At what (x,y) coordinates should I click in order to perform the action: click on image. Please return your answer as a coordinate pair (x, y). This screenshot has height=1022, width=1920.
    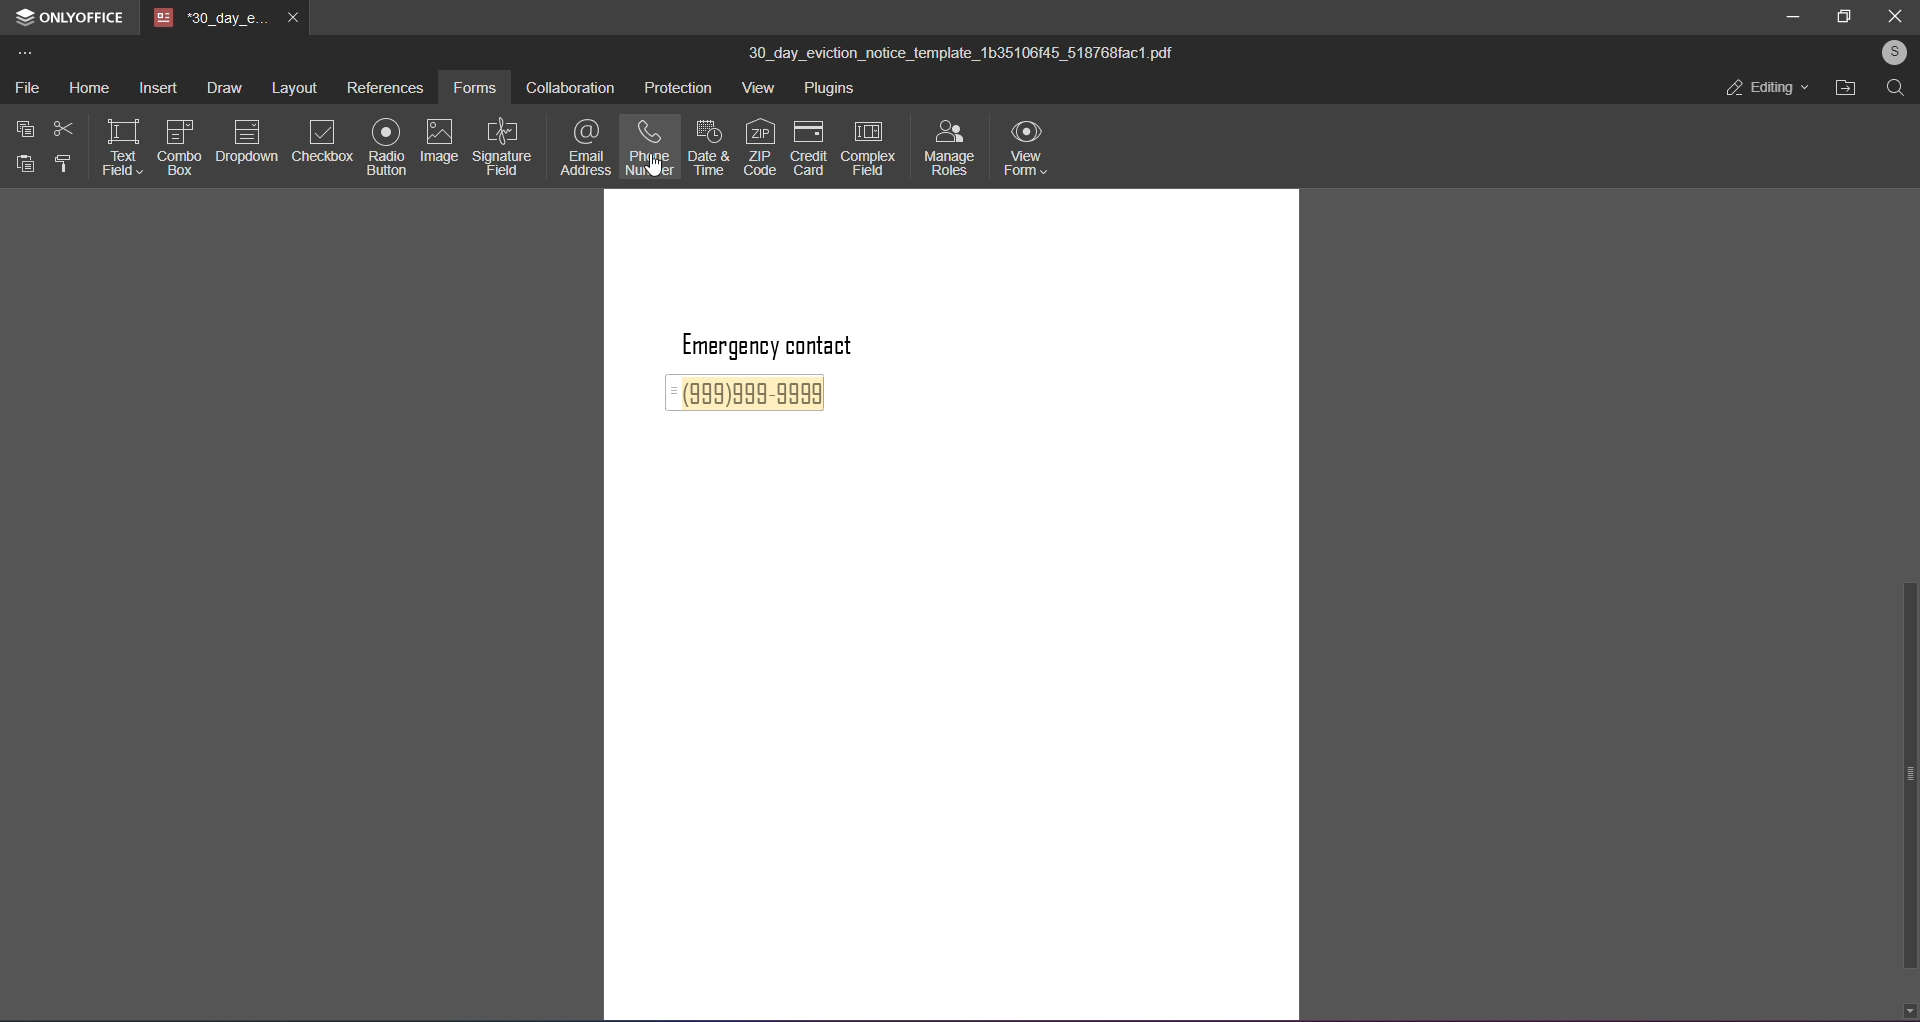
    Looking at the image, I should click on (442, 142).